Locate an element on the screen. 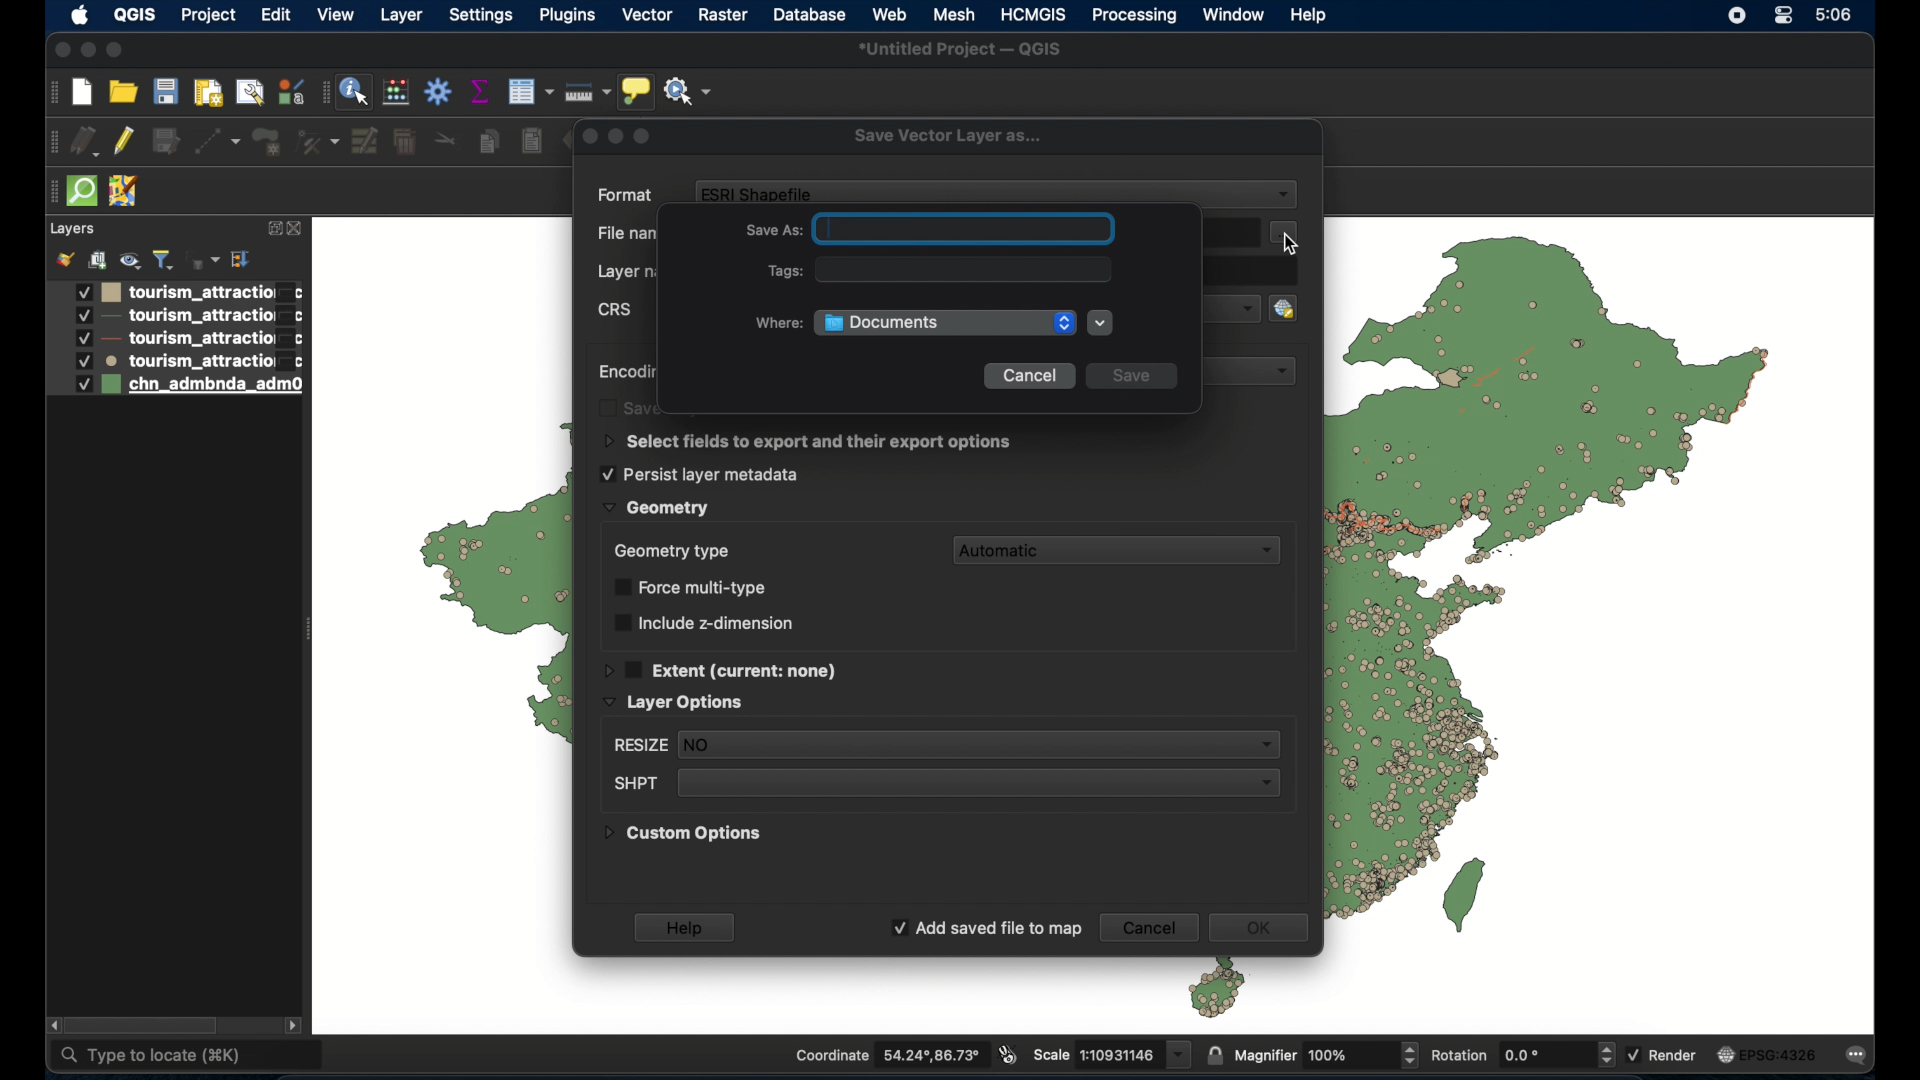 The height and width of the screenshot is (1080, 1920). measure line is located at coordinates (588, 90).